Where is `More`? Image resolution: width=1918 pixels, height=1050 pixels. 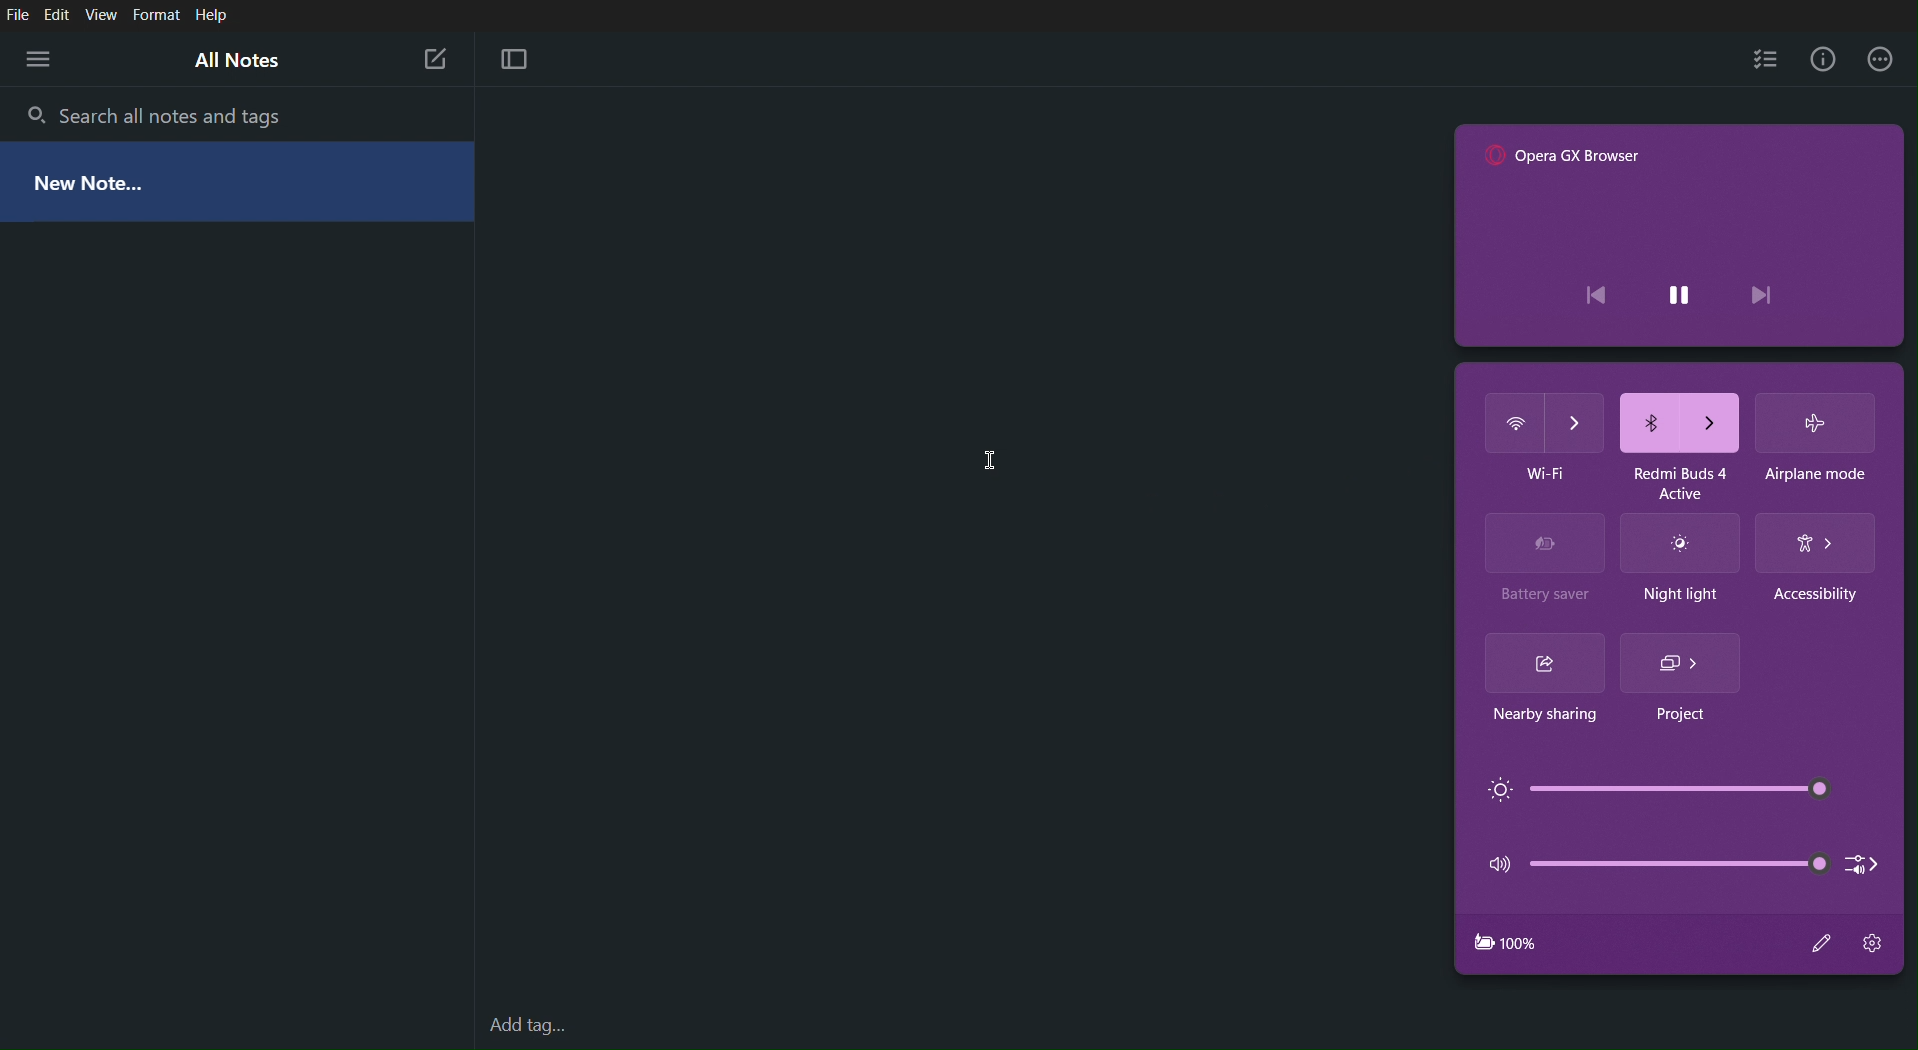 More is located at coordinates (1880, 60).